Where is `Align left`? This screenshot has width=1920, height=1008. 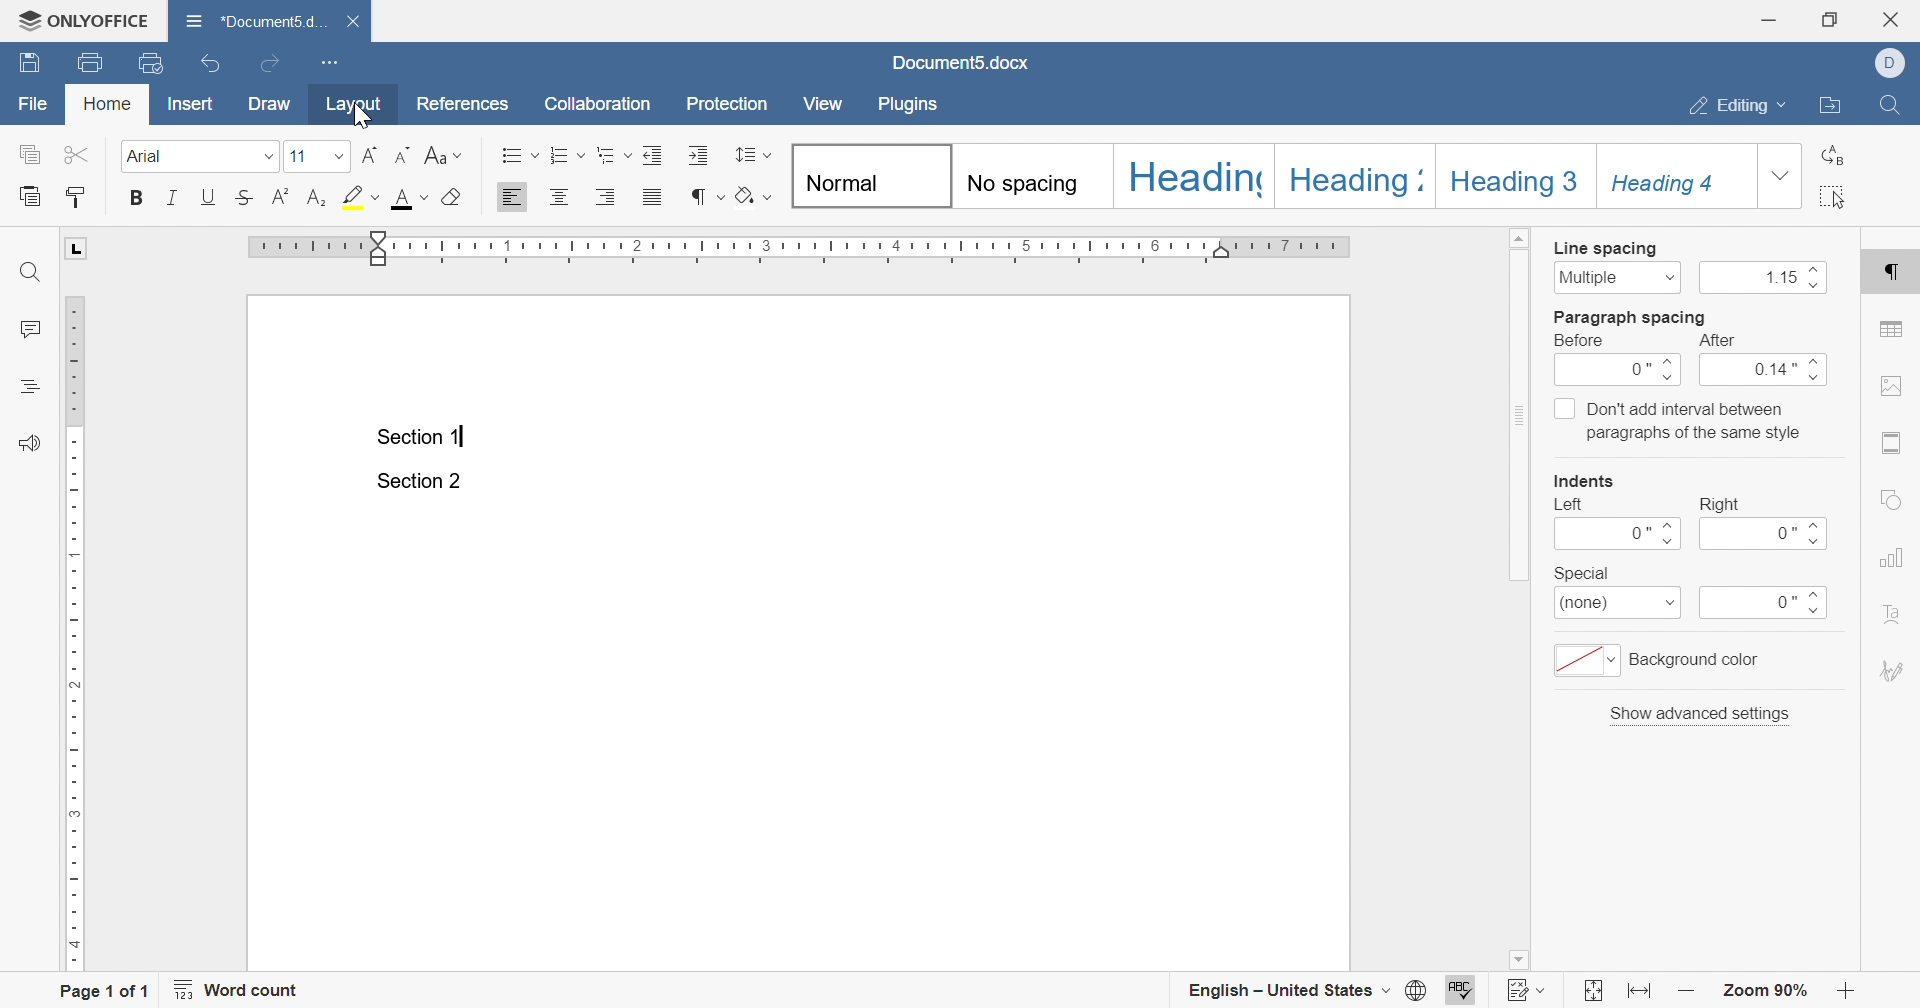
Align left is located at coordinates (515, 197).